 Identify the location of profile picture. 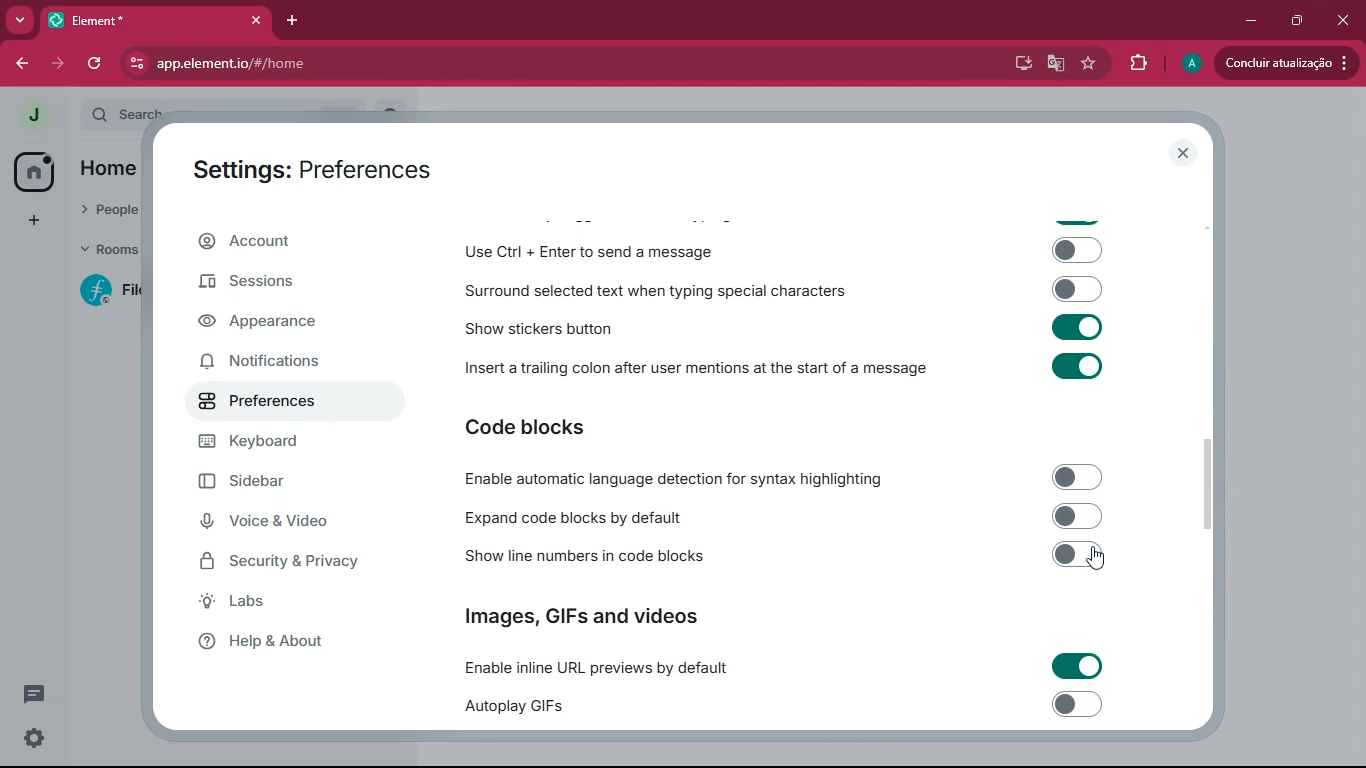
(27, 116).